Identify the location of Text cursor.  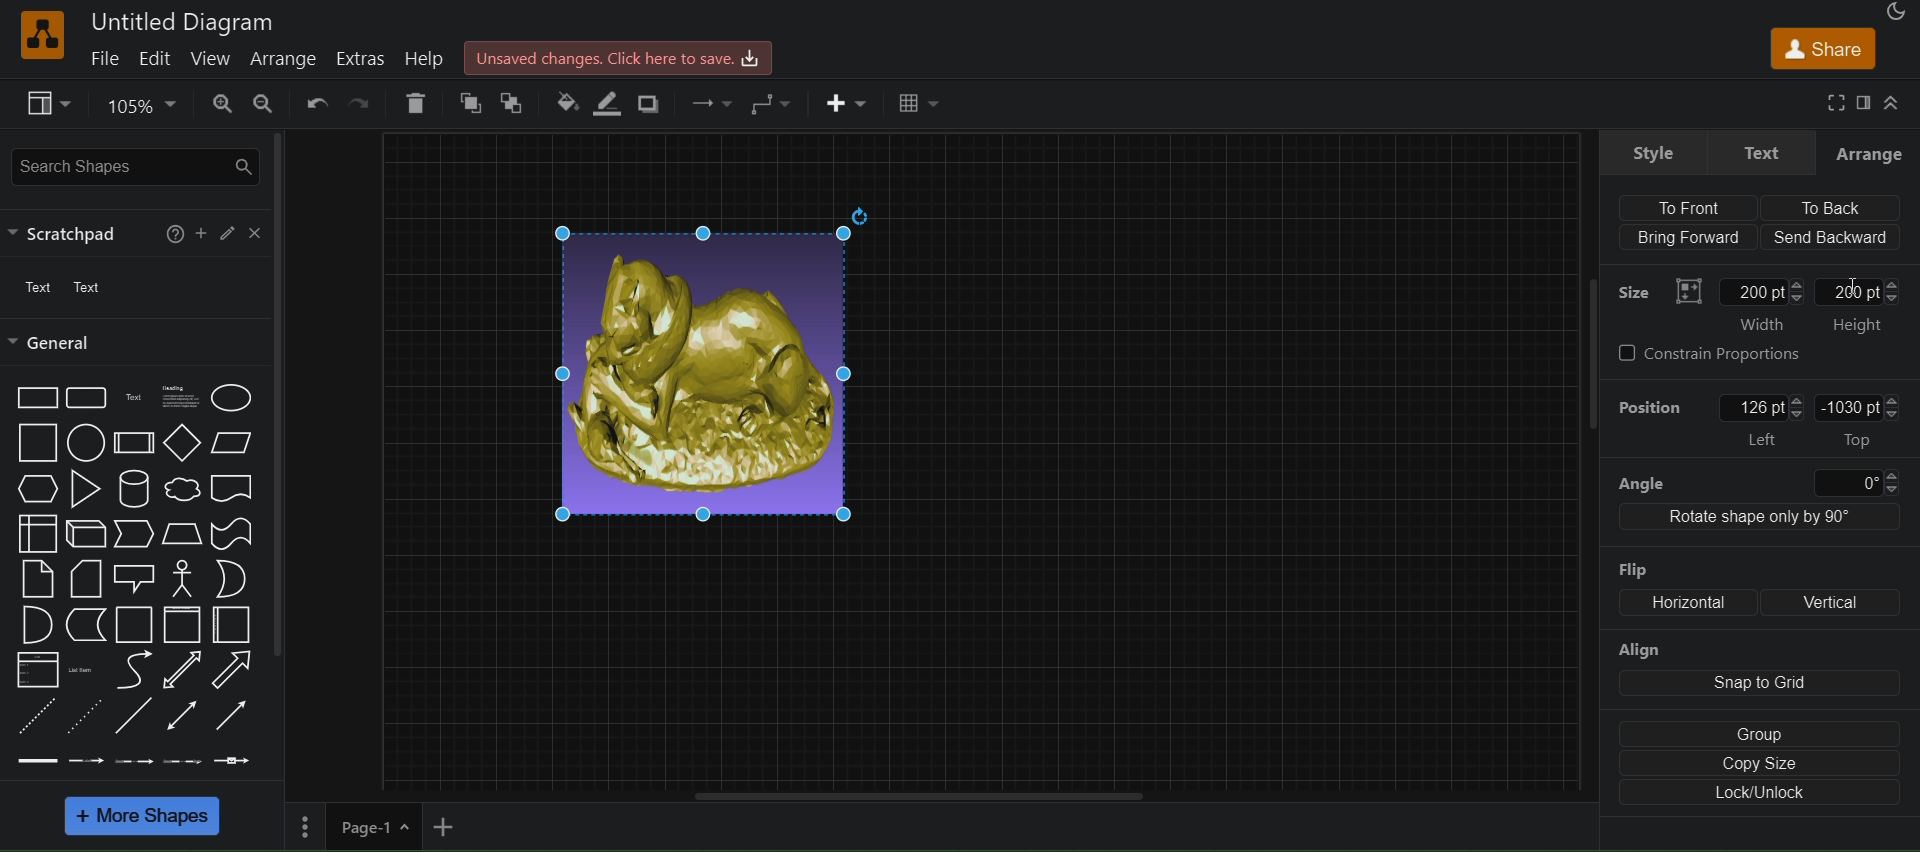
(1852, 278).